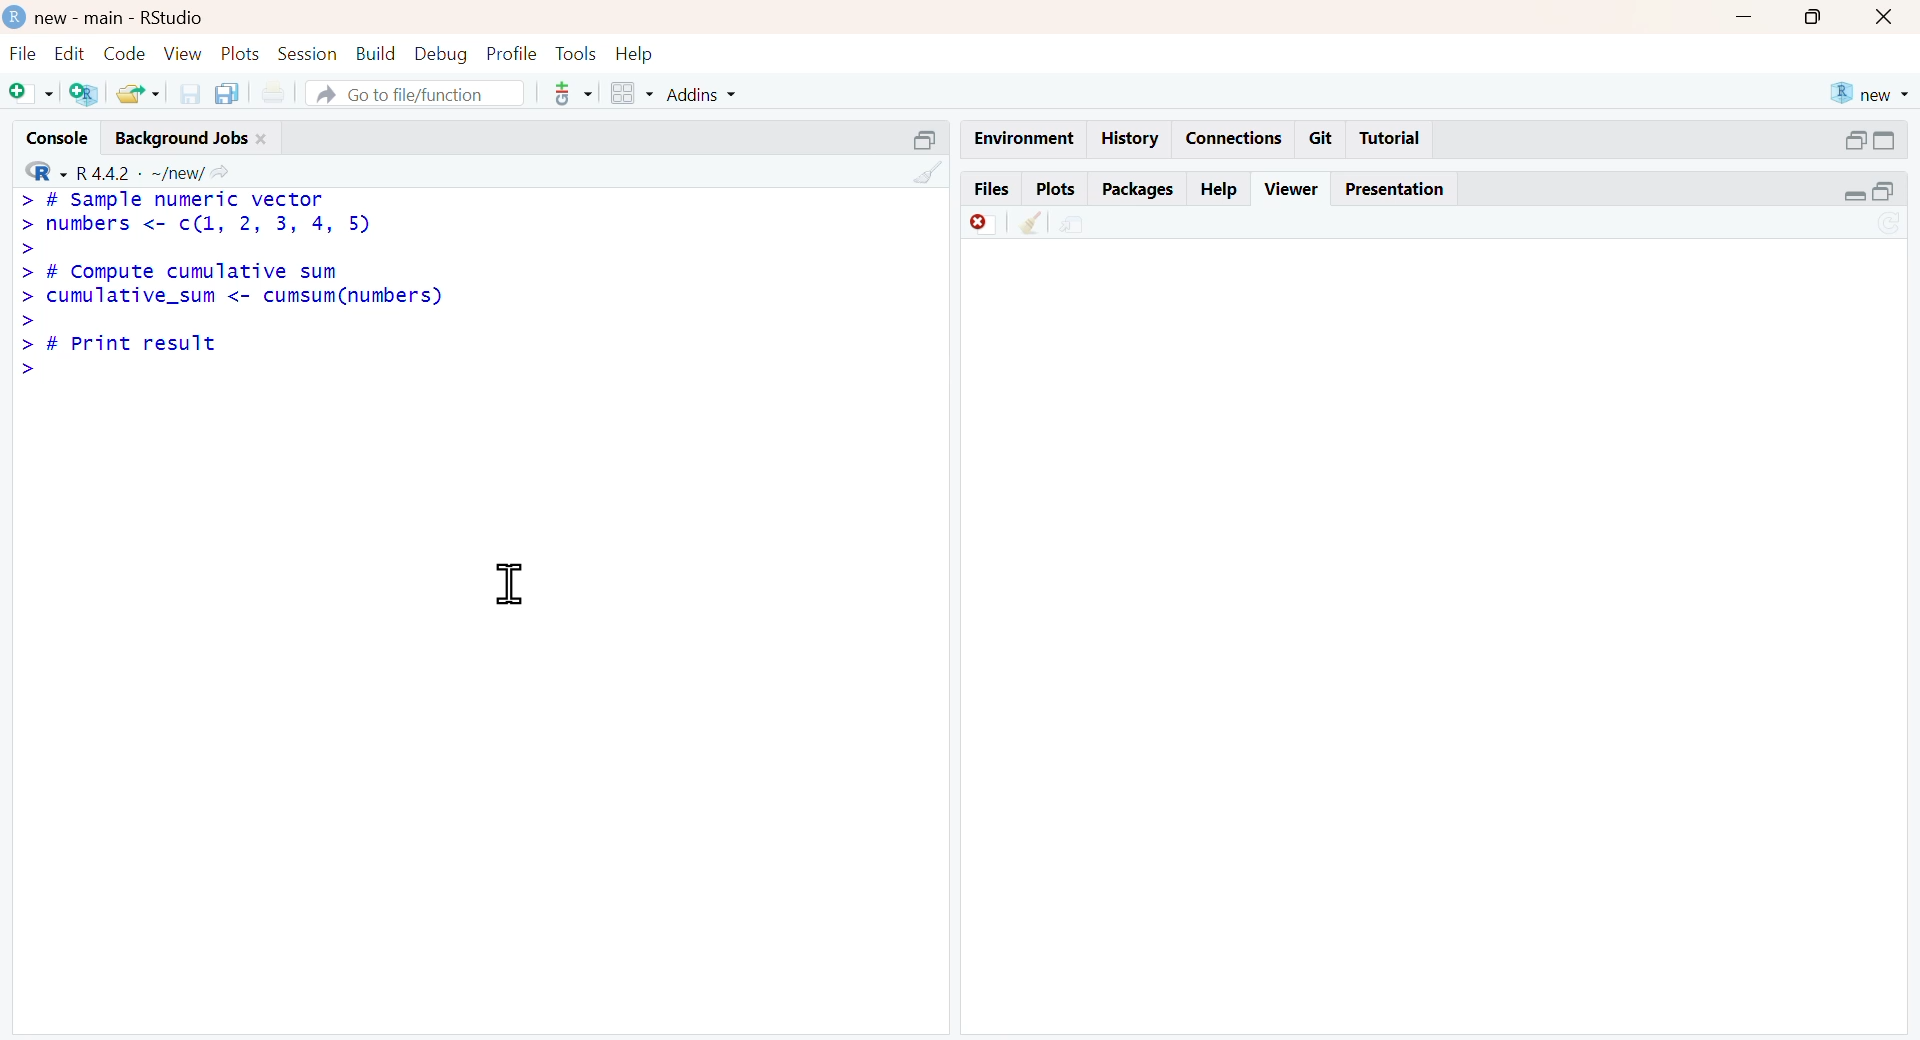 This screenshot has width=1920, height=1040. I want to click on environment, so click(1073, 227).